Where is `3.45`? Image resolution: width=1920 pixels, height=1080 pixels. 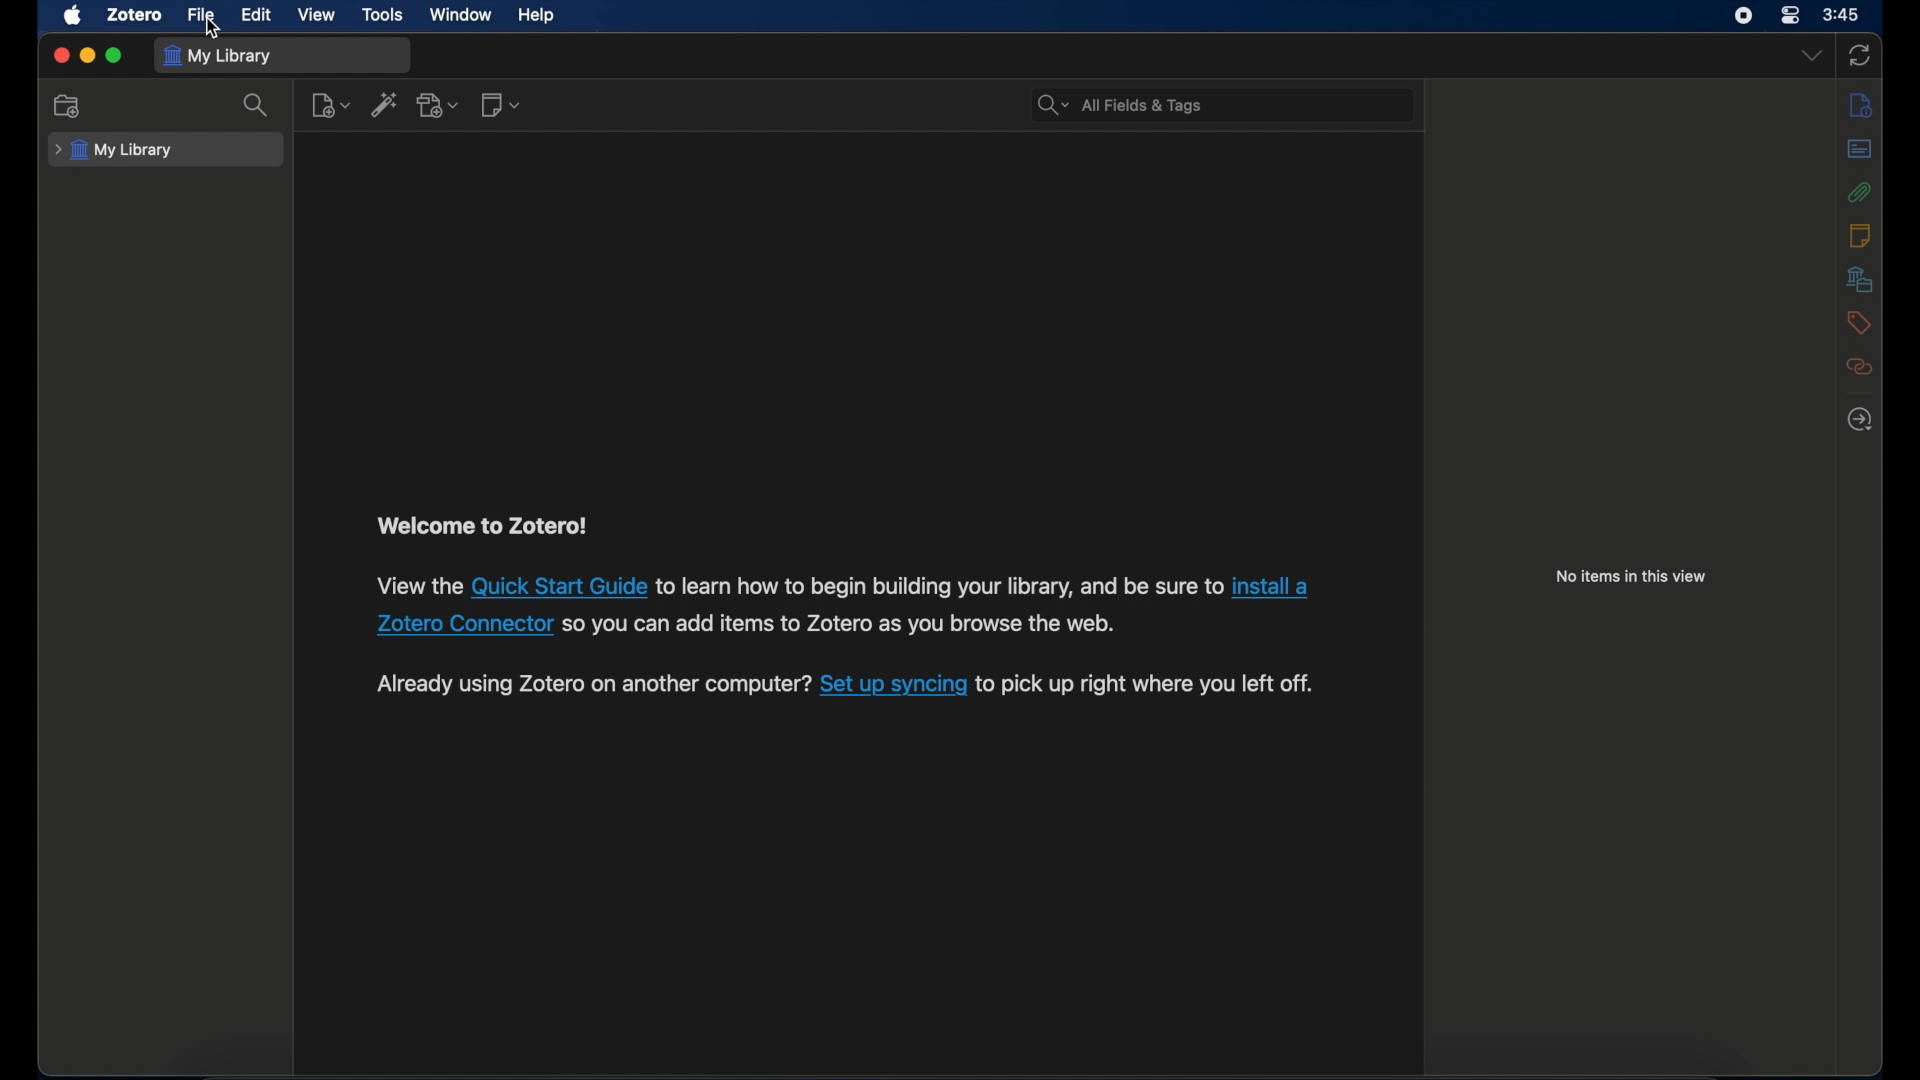 3.45 is located at coordinates (1841, 16).